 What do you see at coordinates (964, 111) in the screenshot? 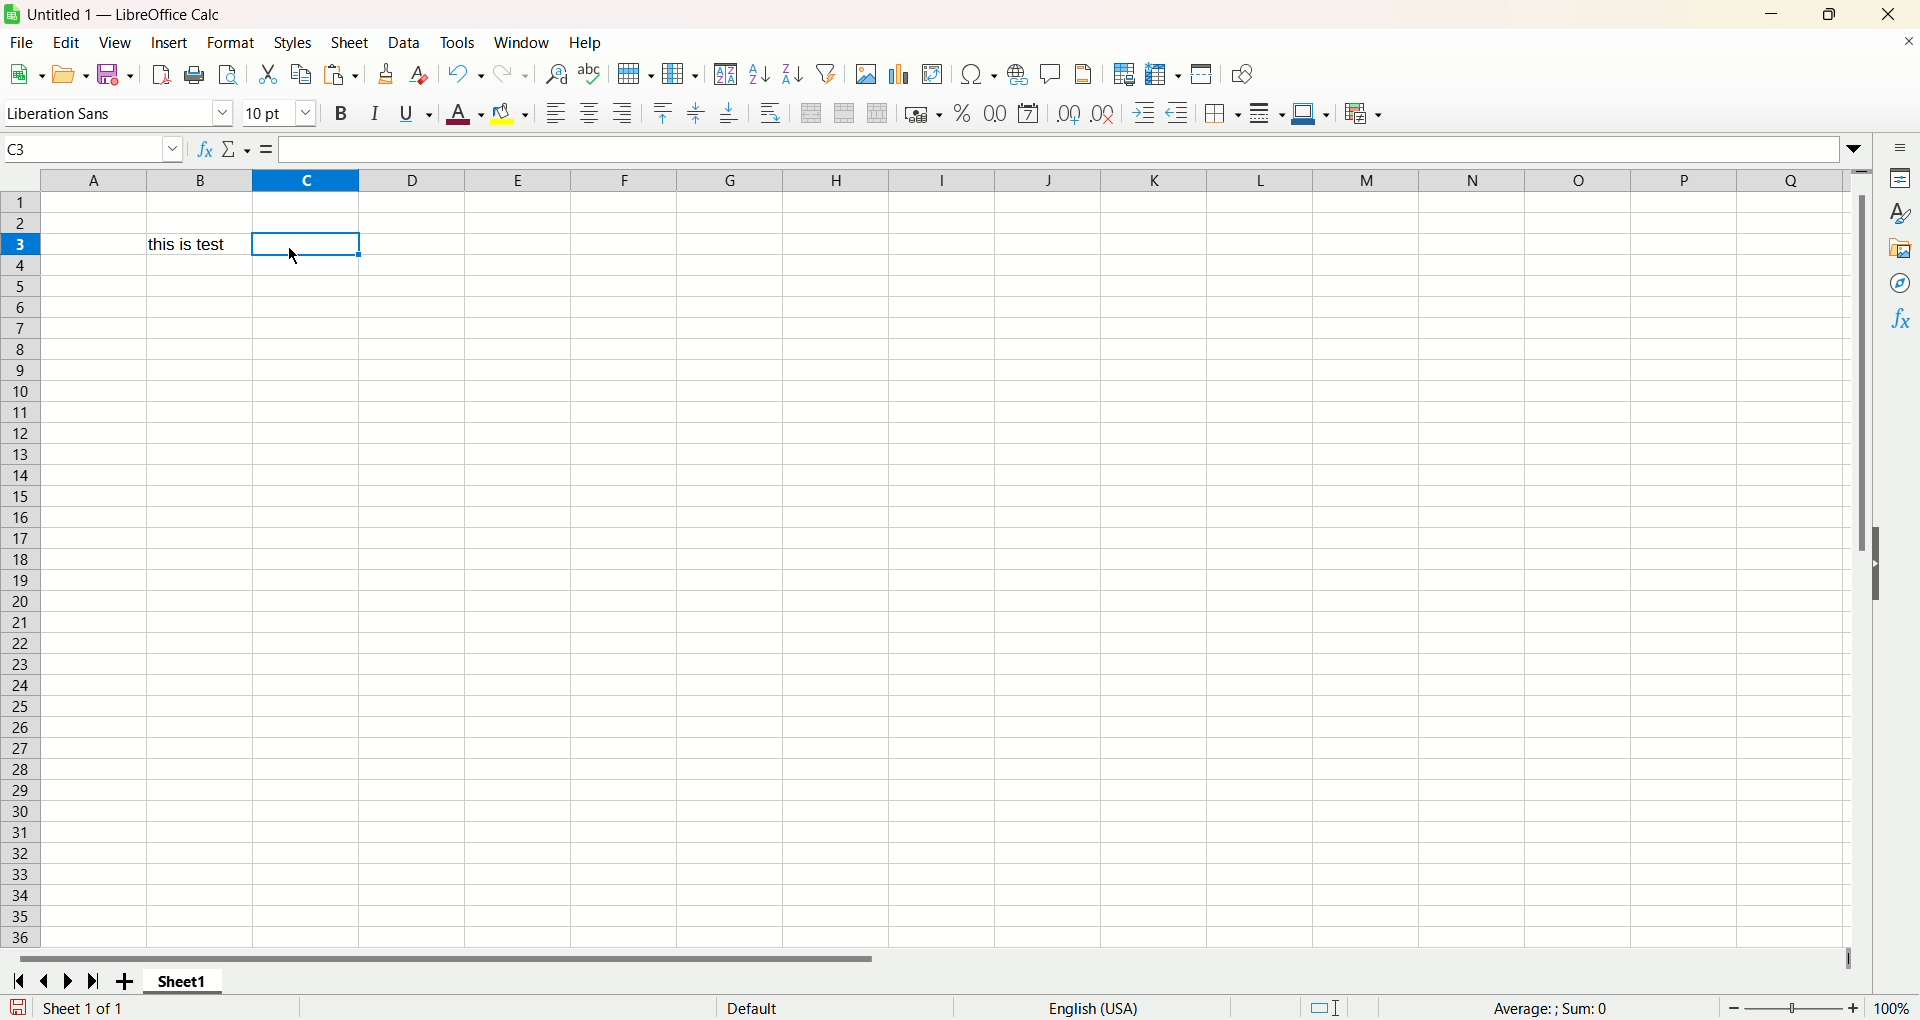
I see `format as percent` at bounding box center [964, 111].